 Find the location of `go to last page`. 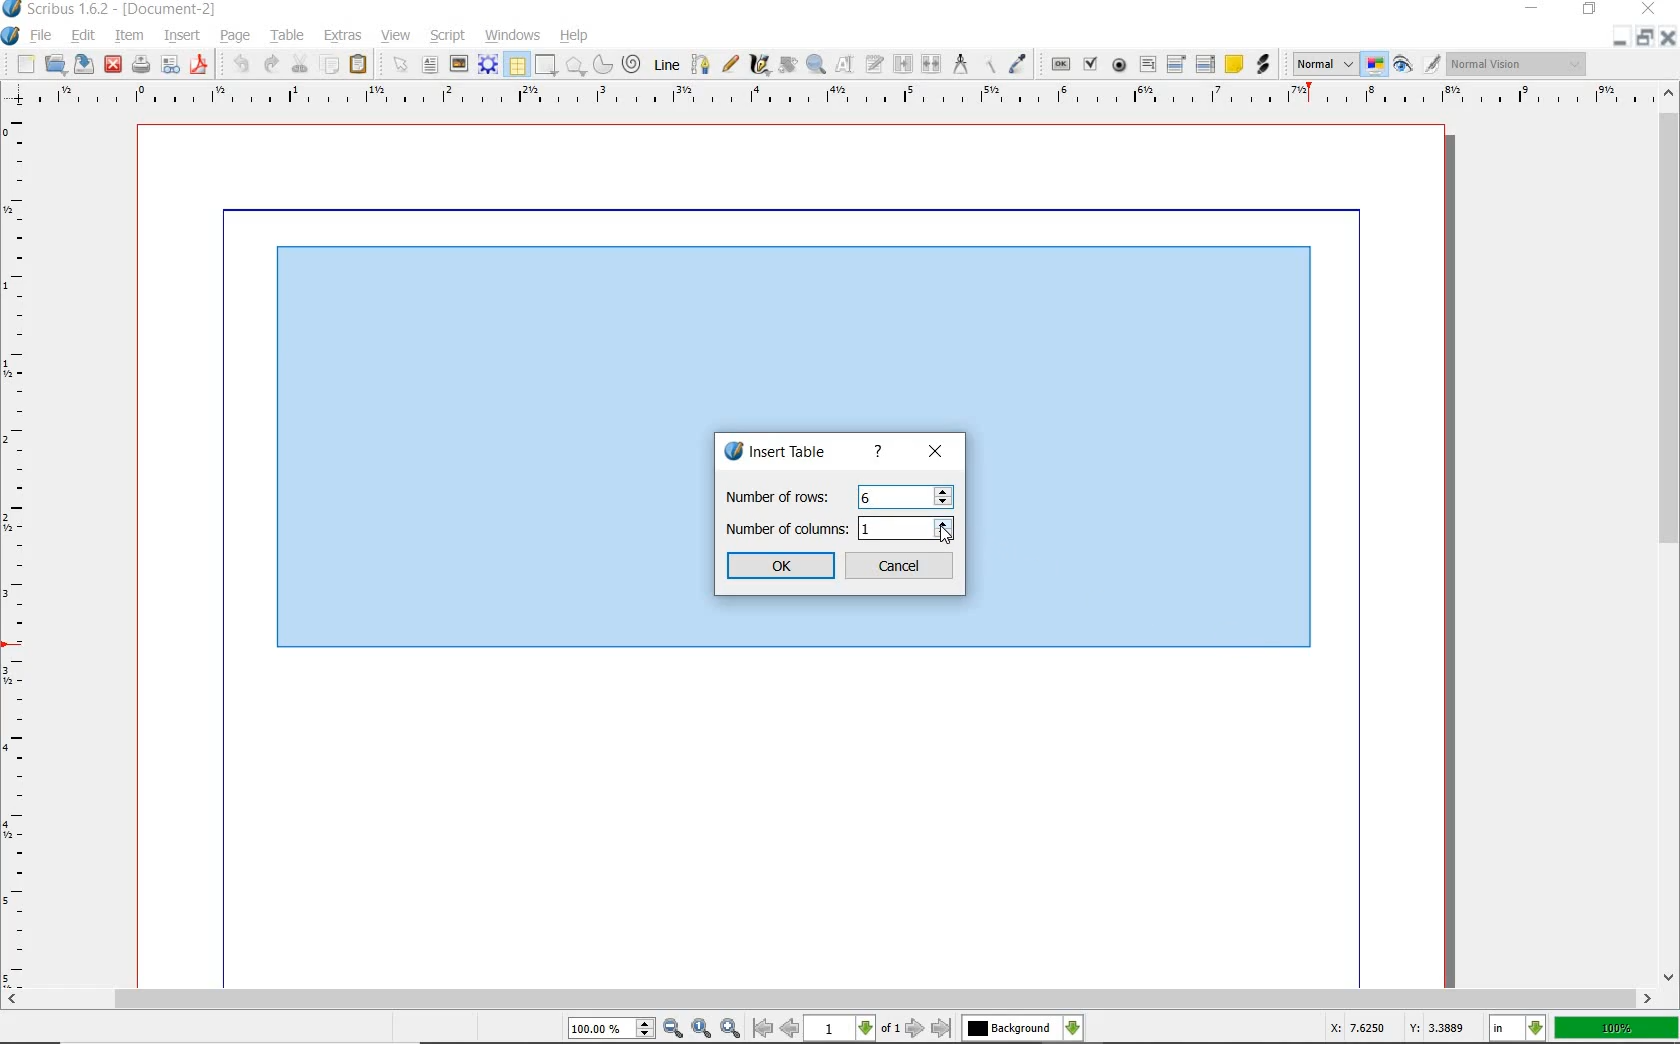

go to last page is located at coordinates (941, 1028).